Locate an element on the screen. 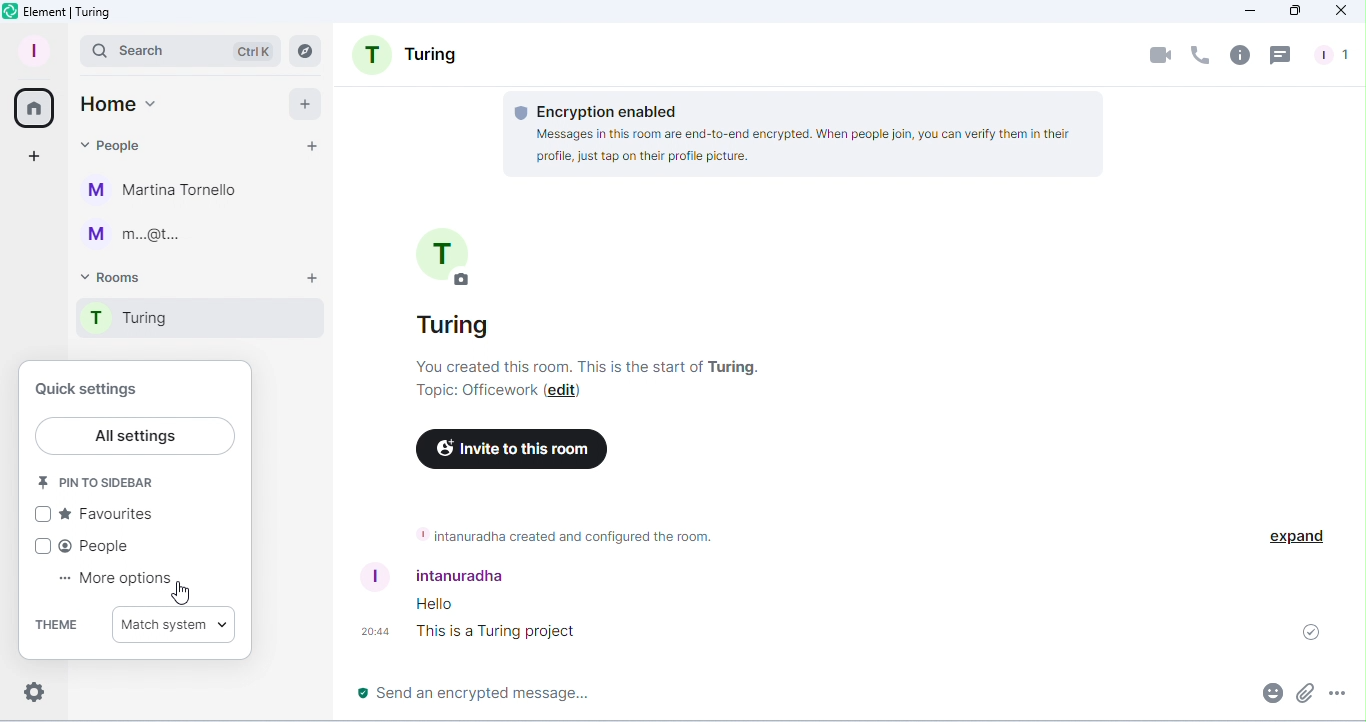 This screenshot has width=1366, height=722. Profile is located at coordinates (34, 49).